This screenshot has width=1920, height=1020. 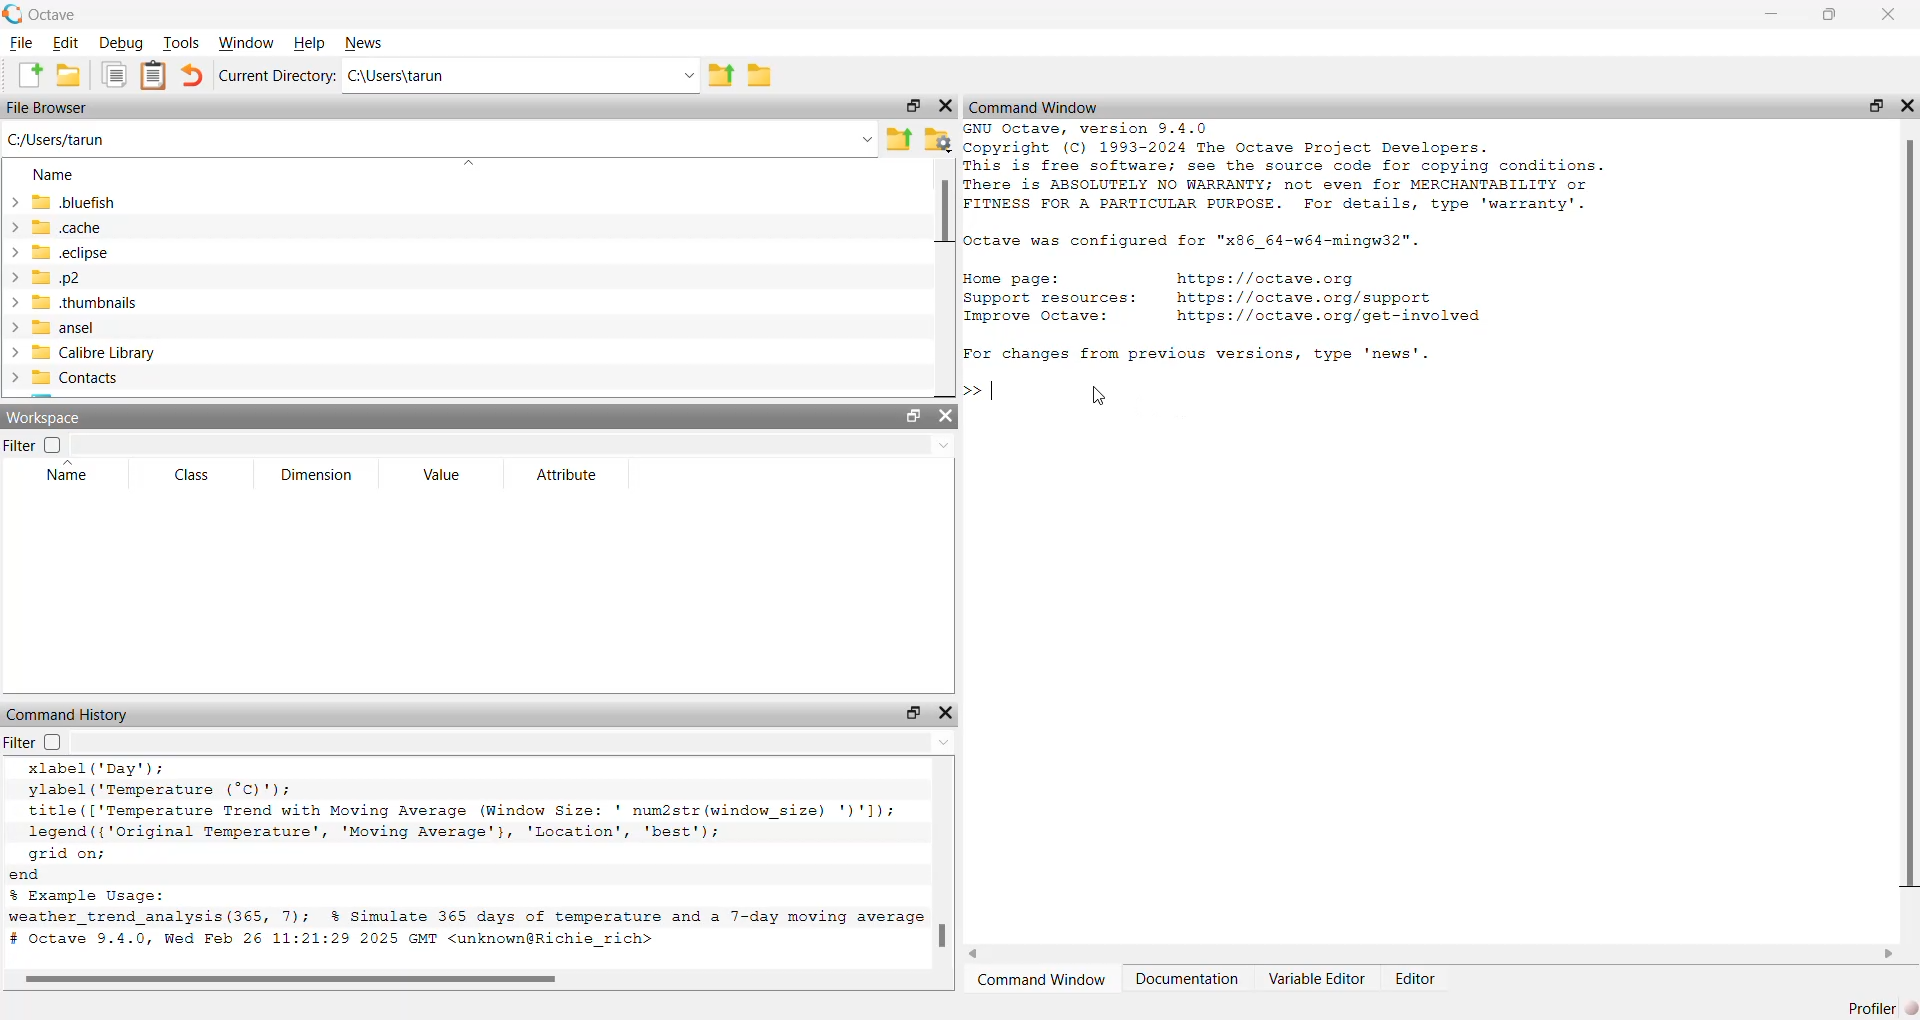 What do you see at coordinates (954, 712) in the screenshot?
I see `close` at bounding box center [954, 712].